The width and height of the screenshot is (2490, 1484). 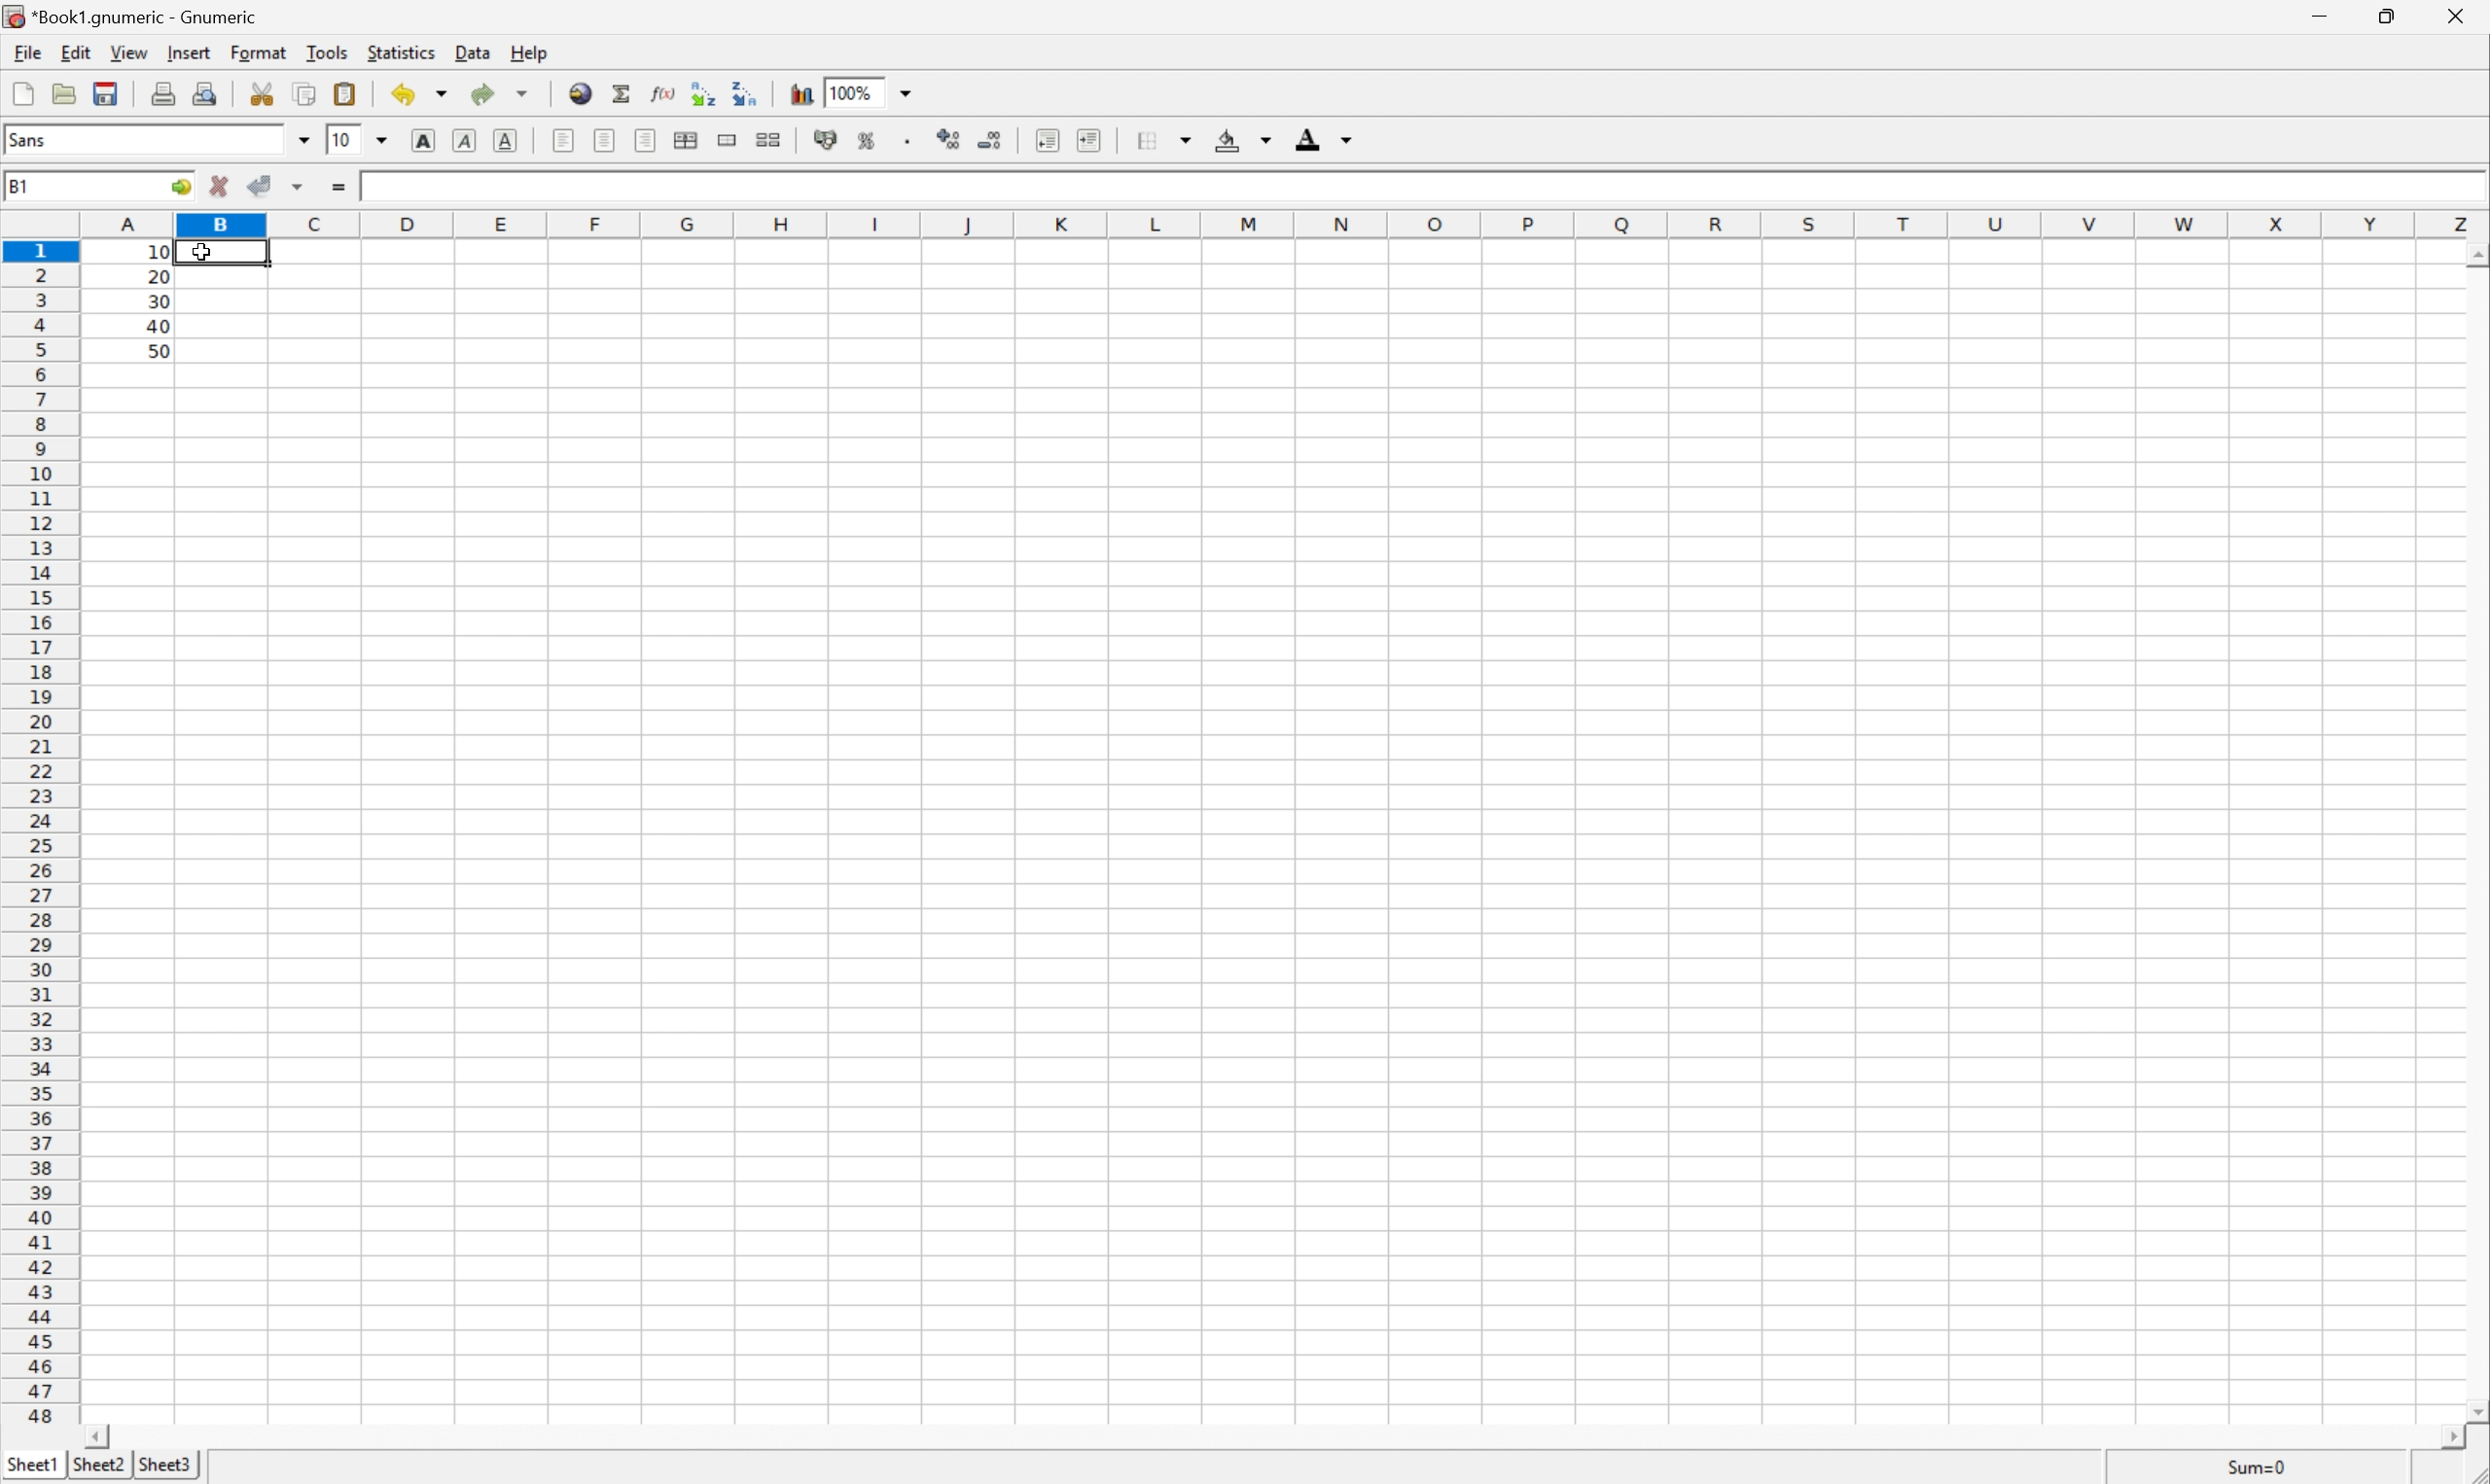 I want to click on 10, so click(x=378, y=186).